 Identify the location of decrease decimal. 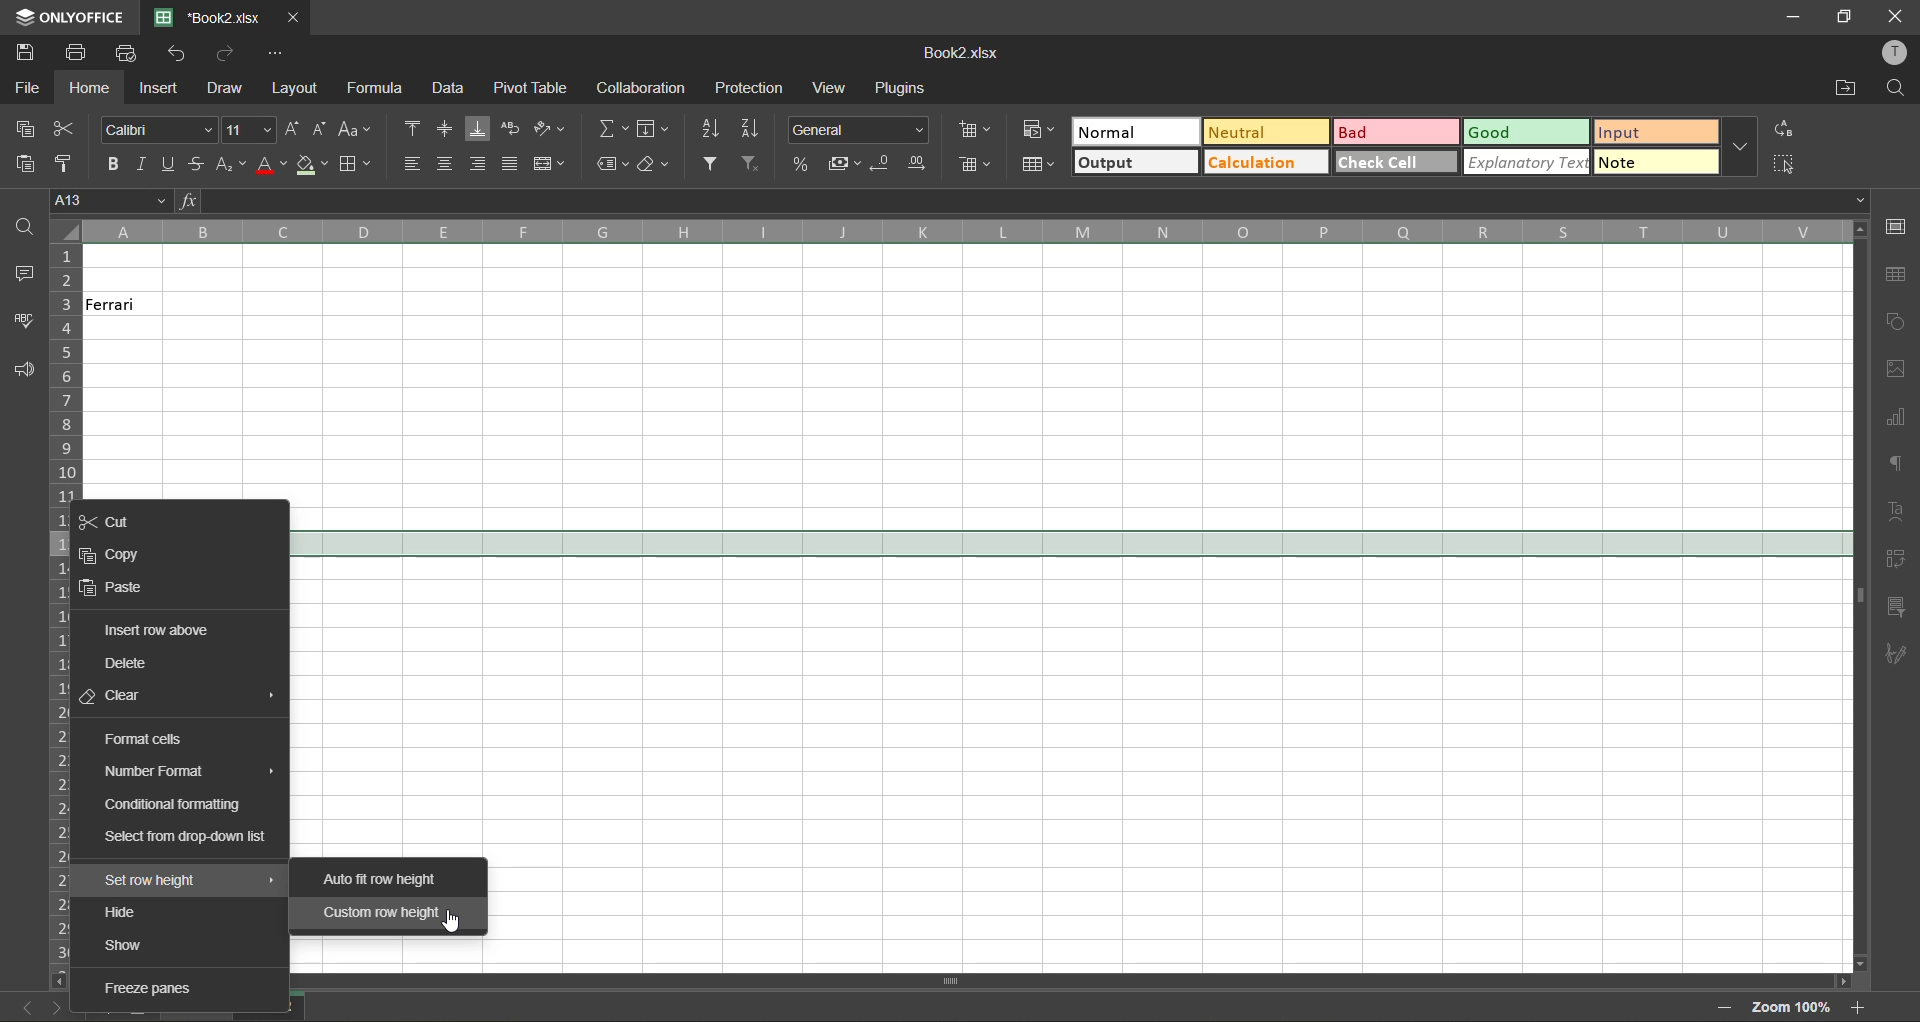
(884, 163).